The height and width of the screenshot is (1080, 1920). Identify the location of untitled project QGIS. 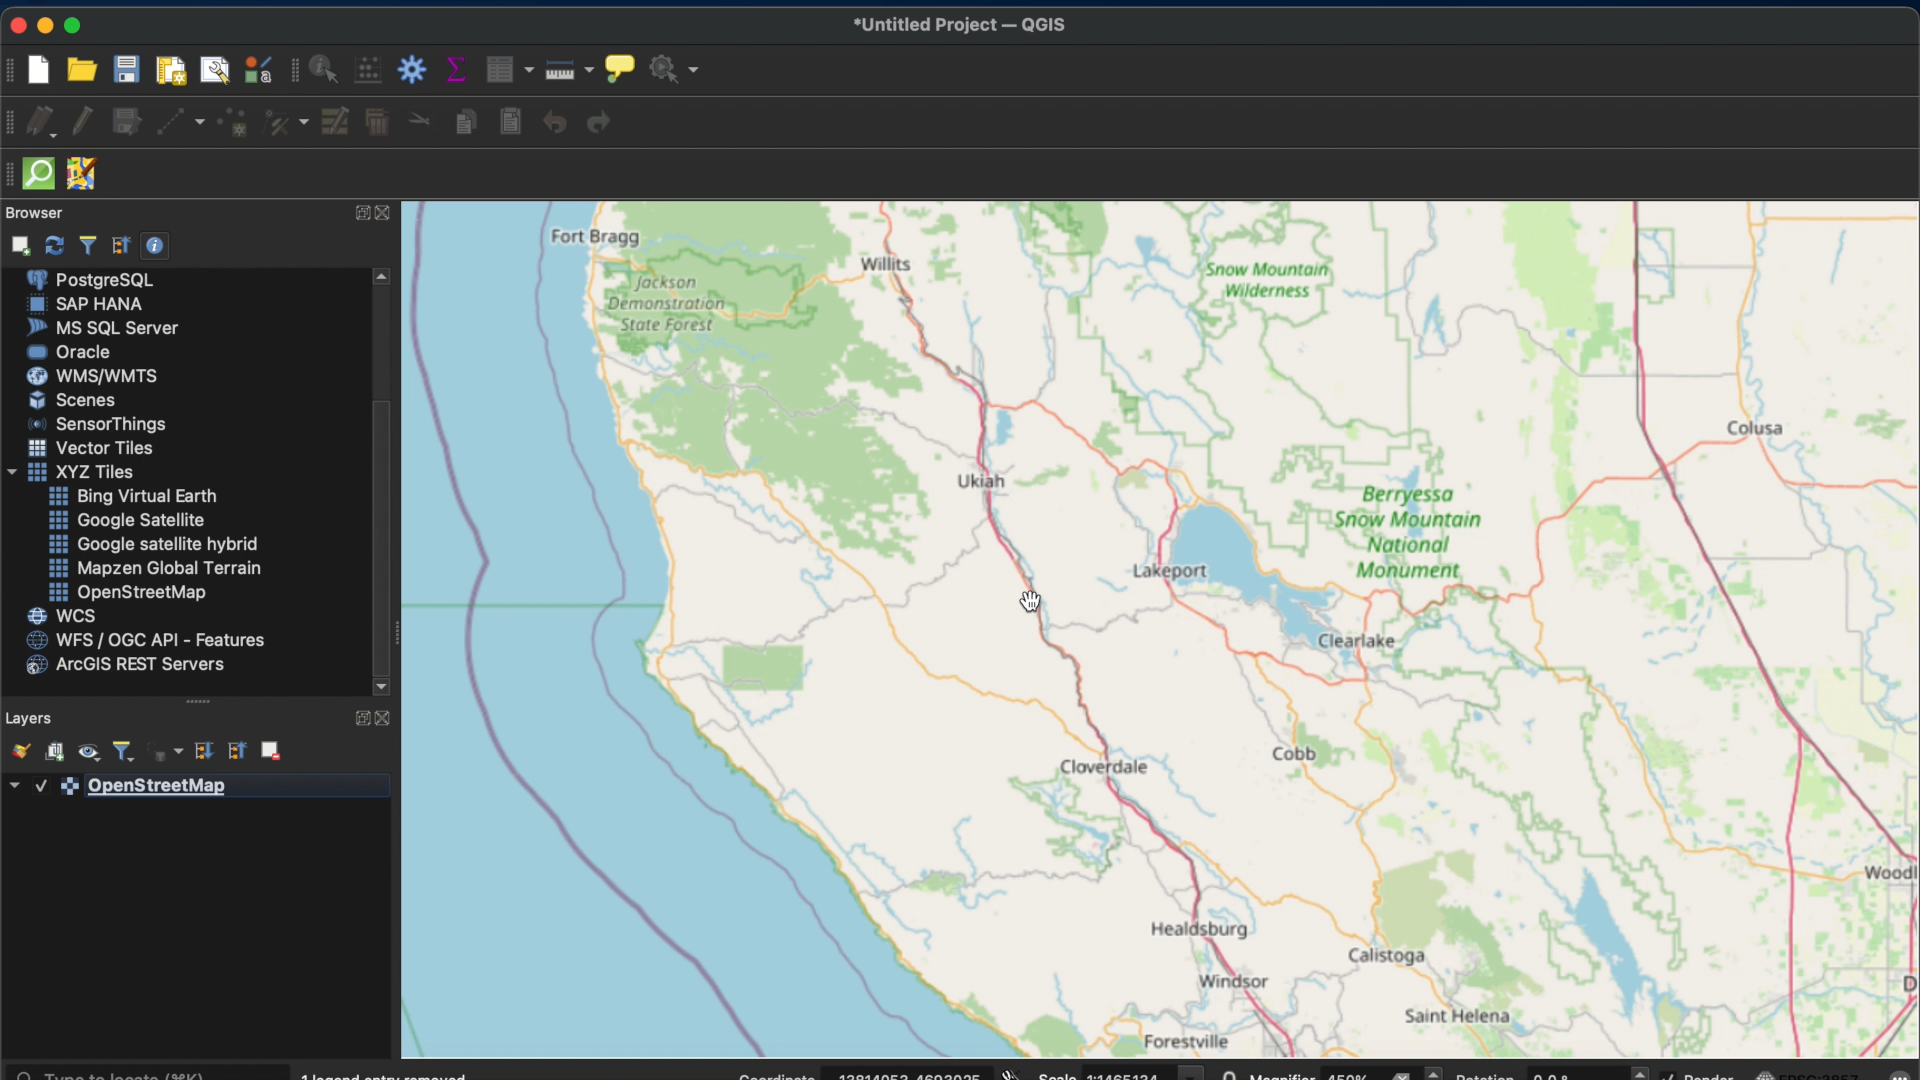
(959, 25).